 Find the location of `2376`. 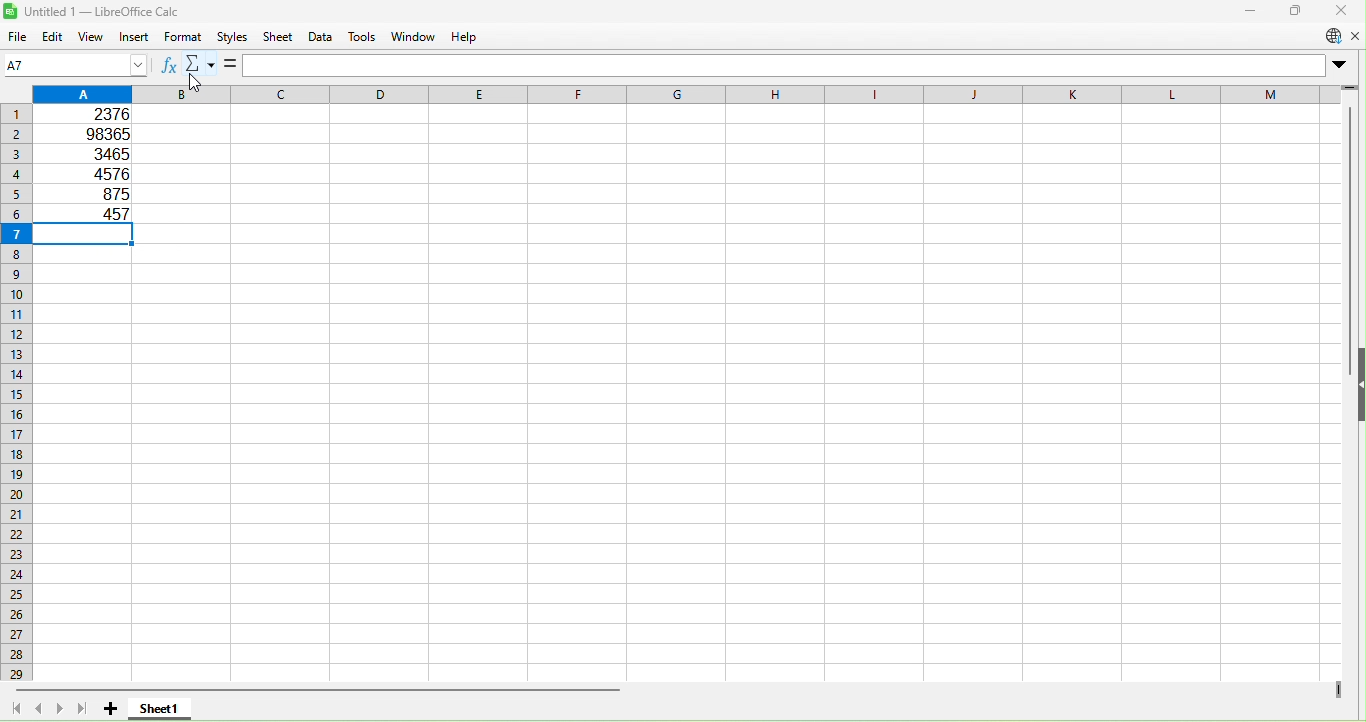

2376 is located at coordinates (98, 115).